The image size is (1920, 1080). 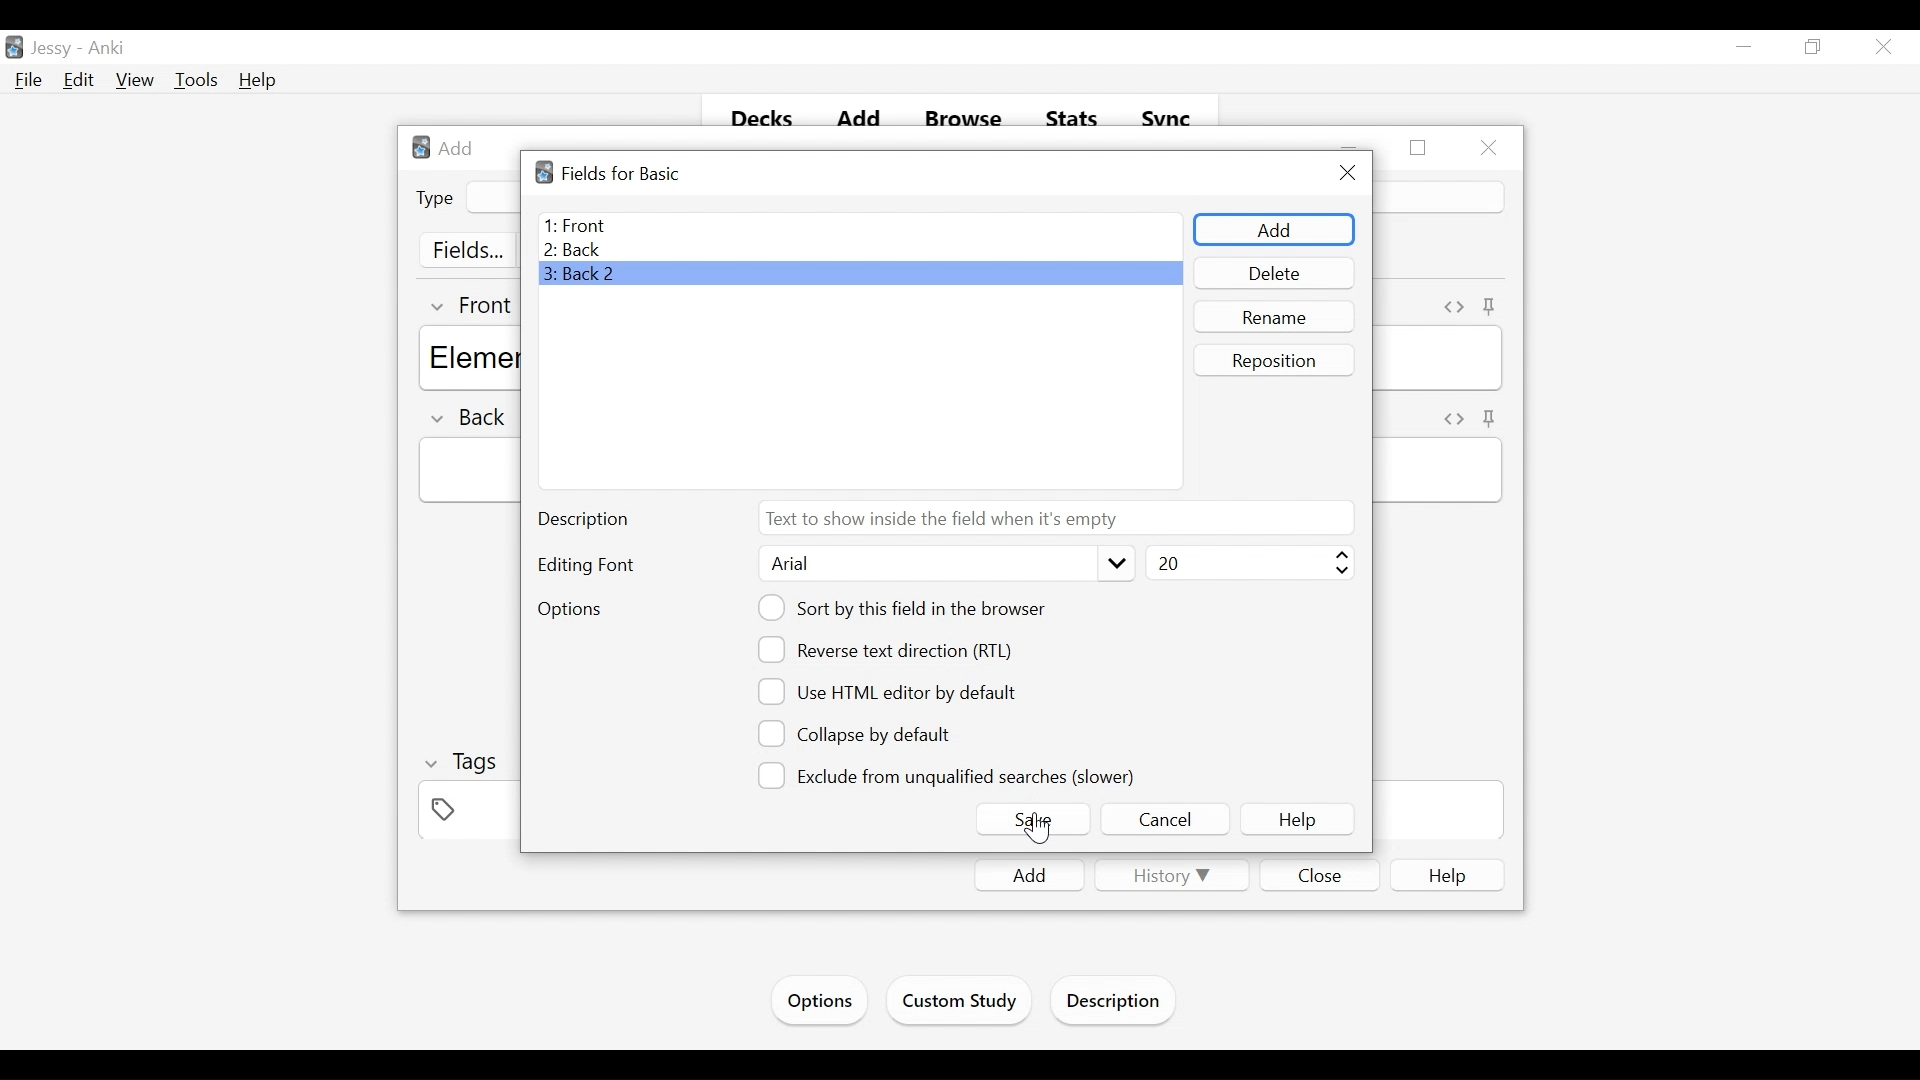 What do you see at coordinates (1297, 820) in the screenshot?
I see `Help` at bounding box center [1297, 820].